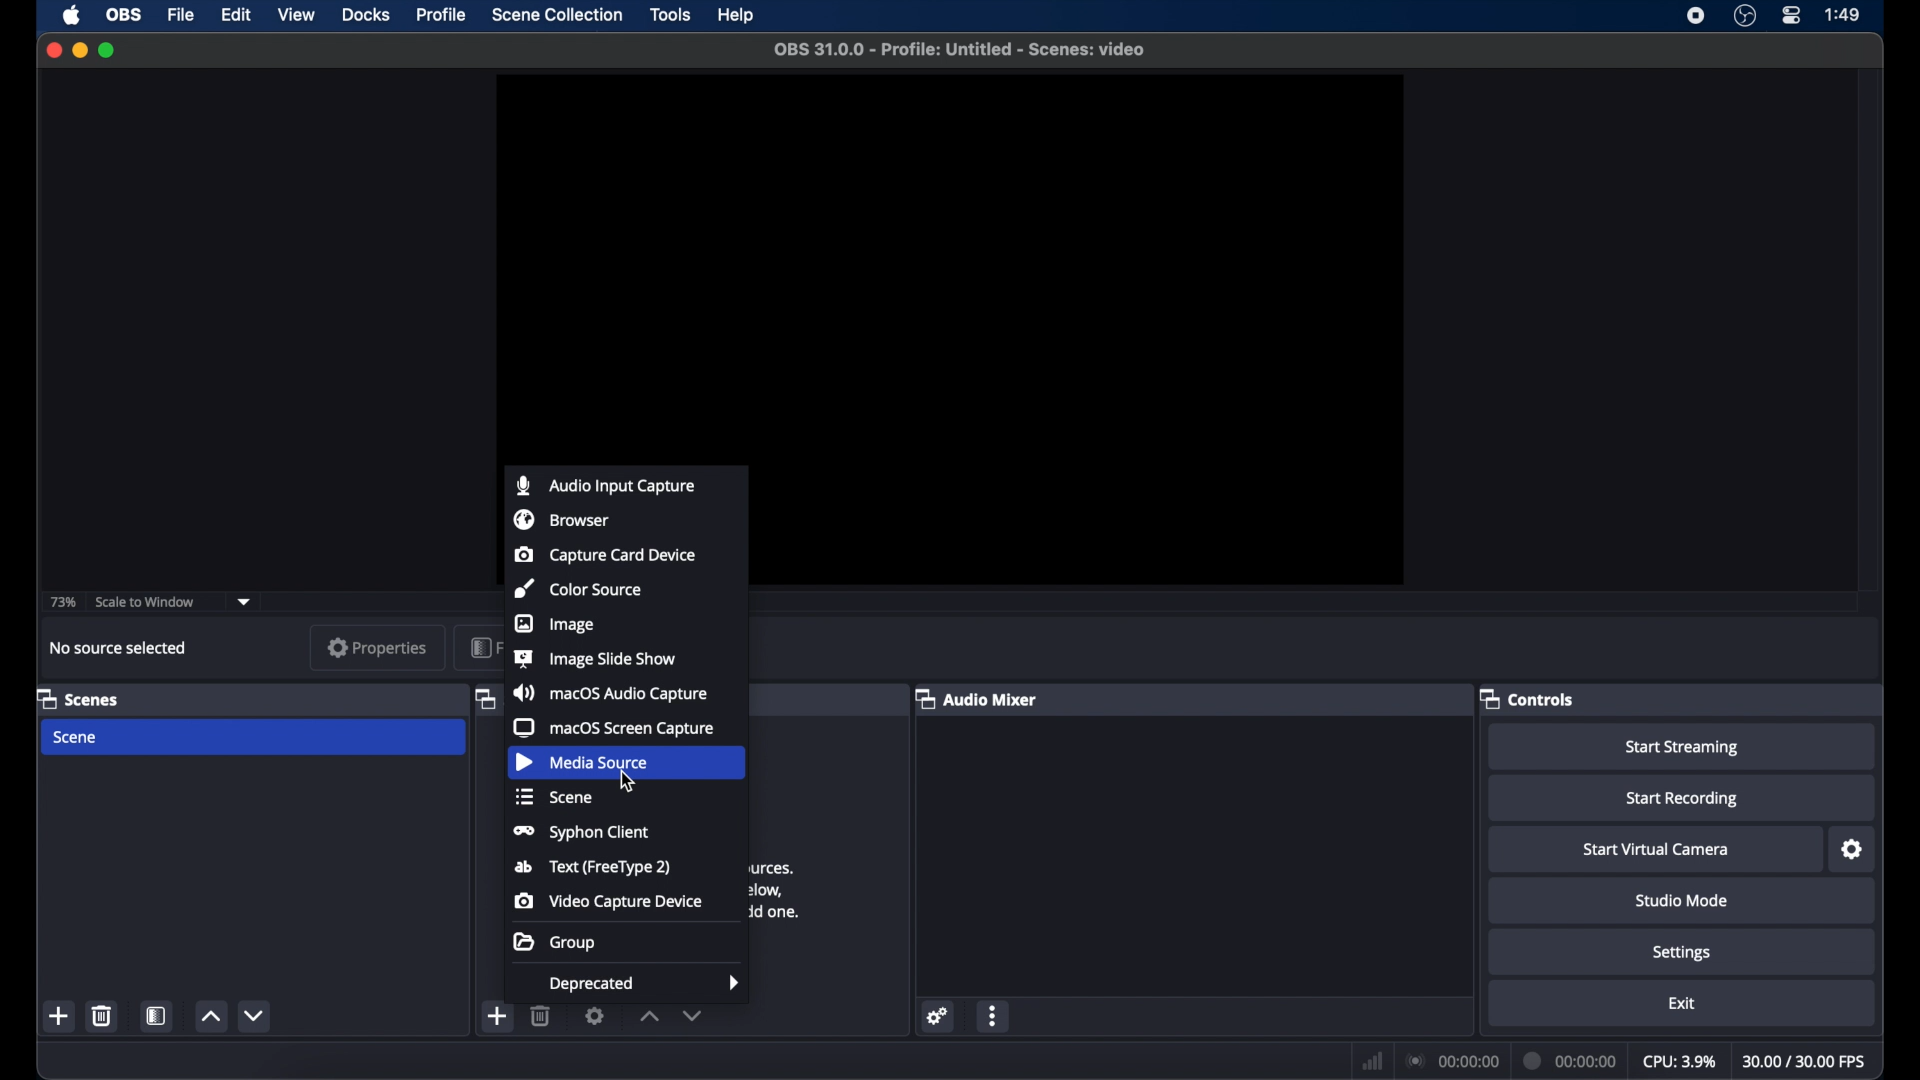 The height and width of the screenshot is (1080, 1920). I want to click on start virtual camera, so click(1657, 849).